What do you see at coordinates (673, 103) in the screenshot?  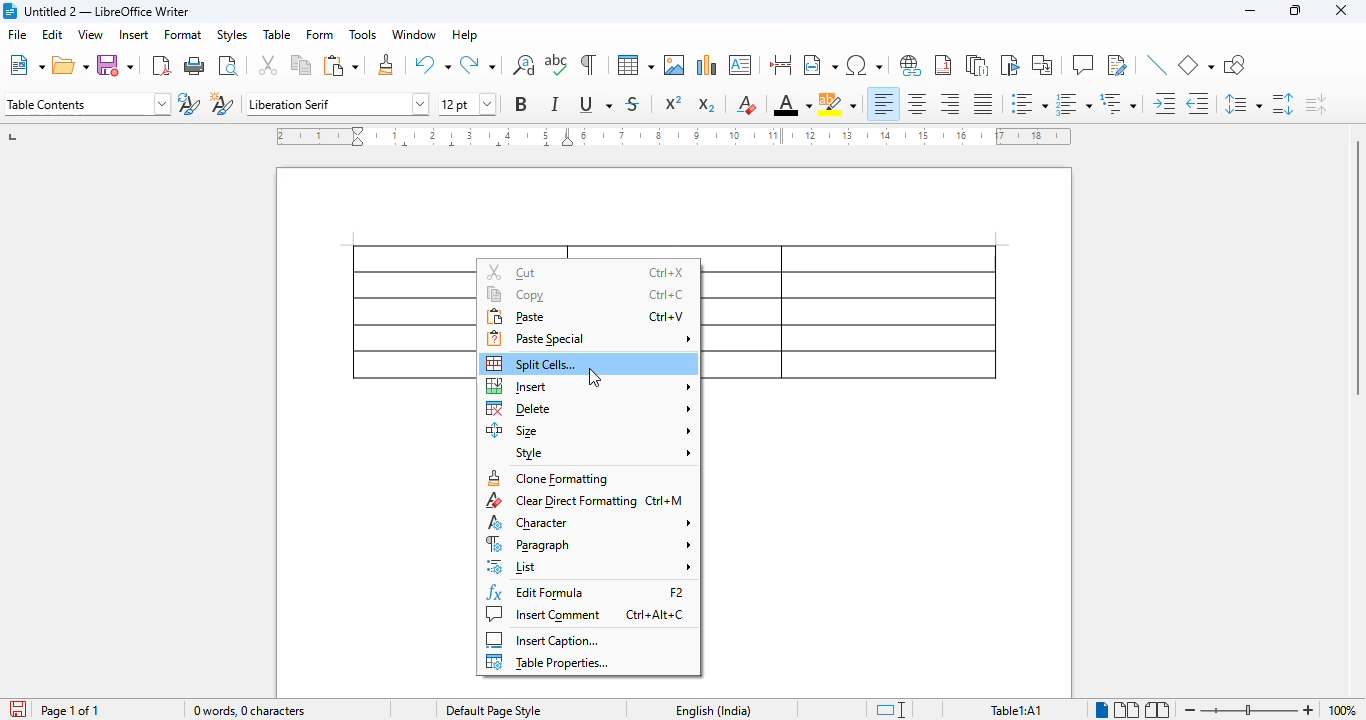 I see `superscript` at bounding box center [673, 103].